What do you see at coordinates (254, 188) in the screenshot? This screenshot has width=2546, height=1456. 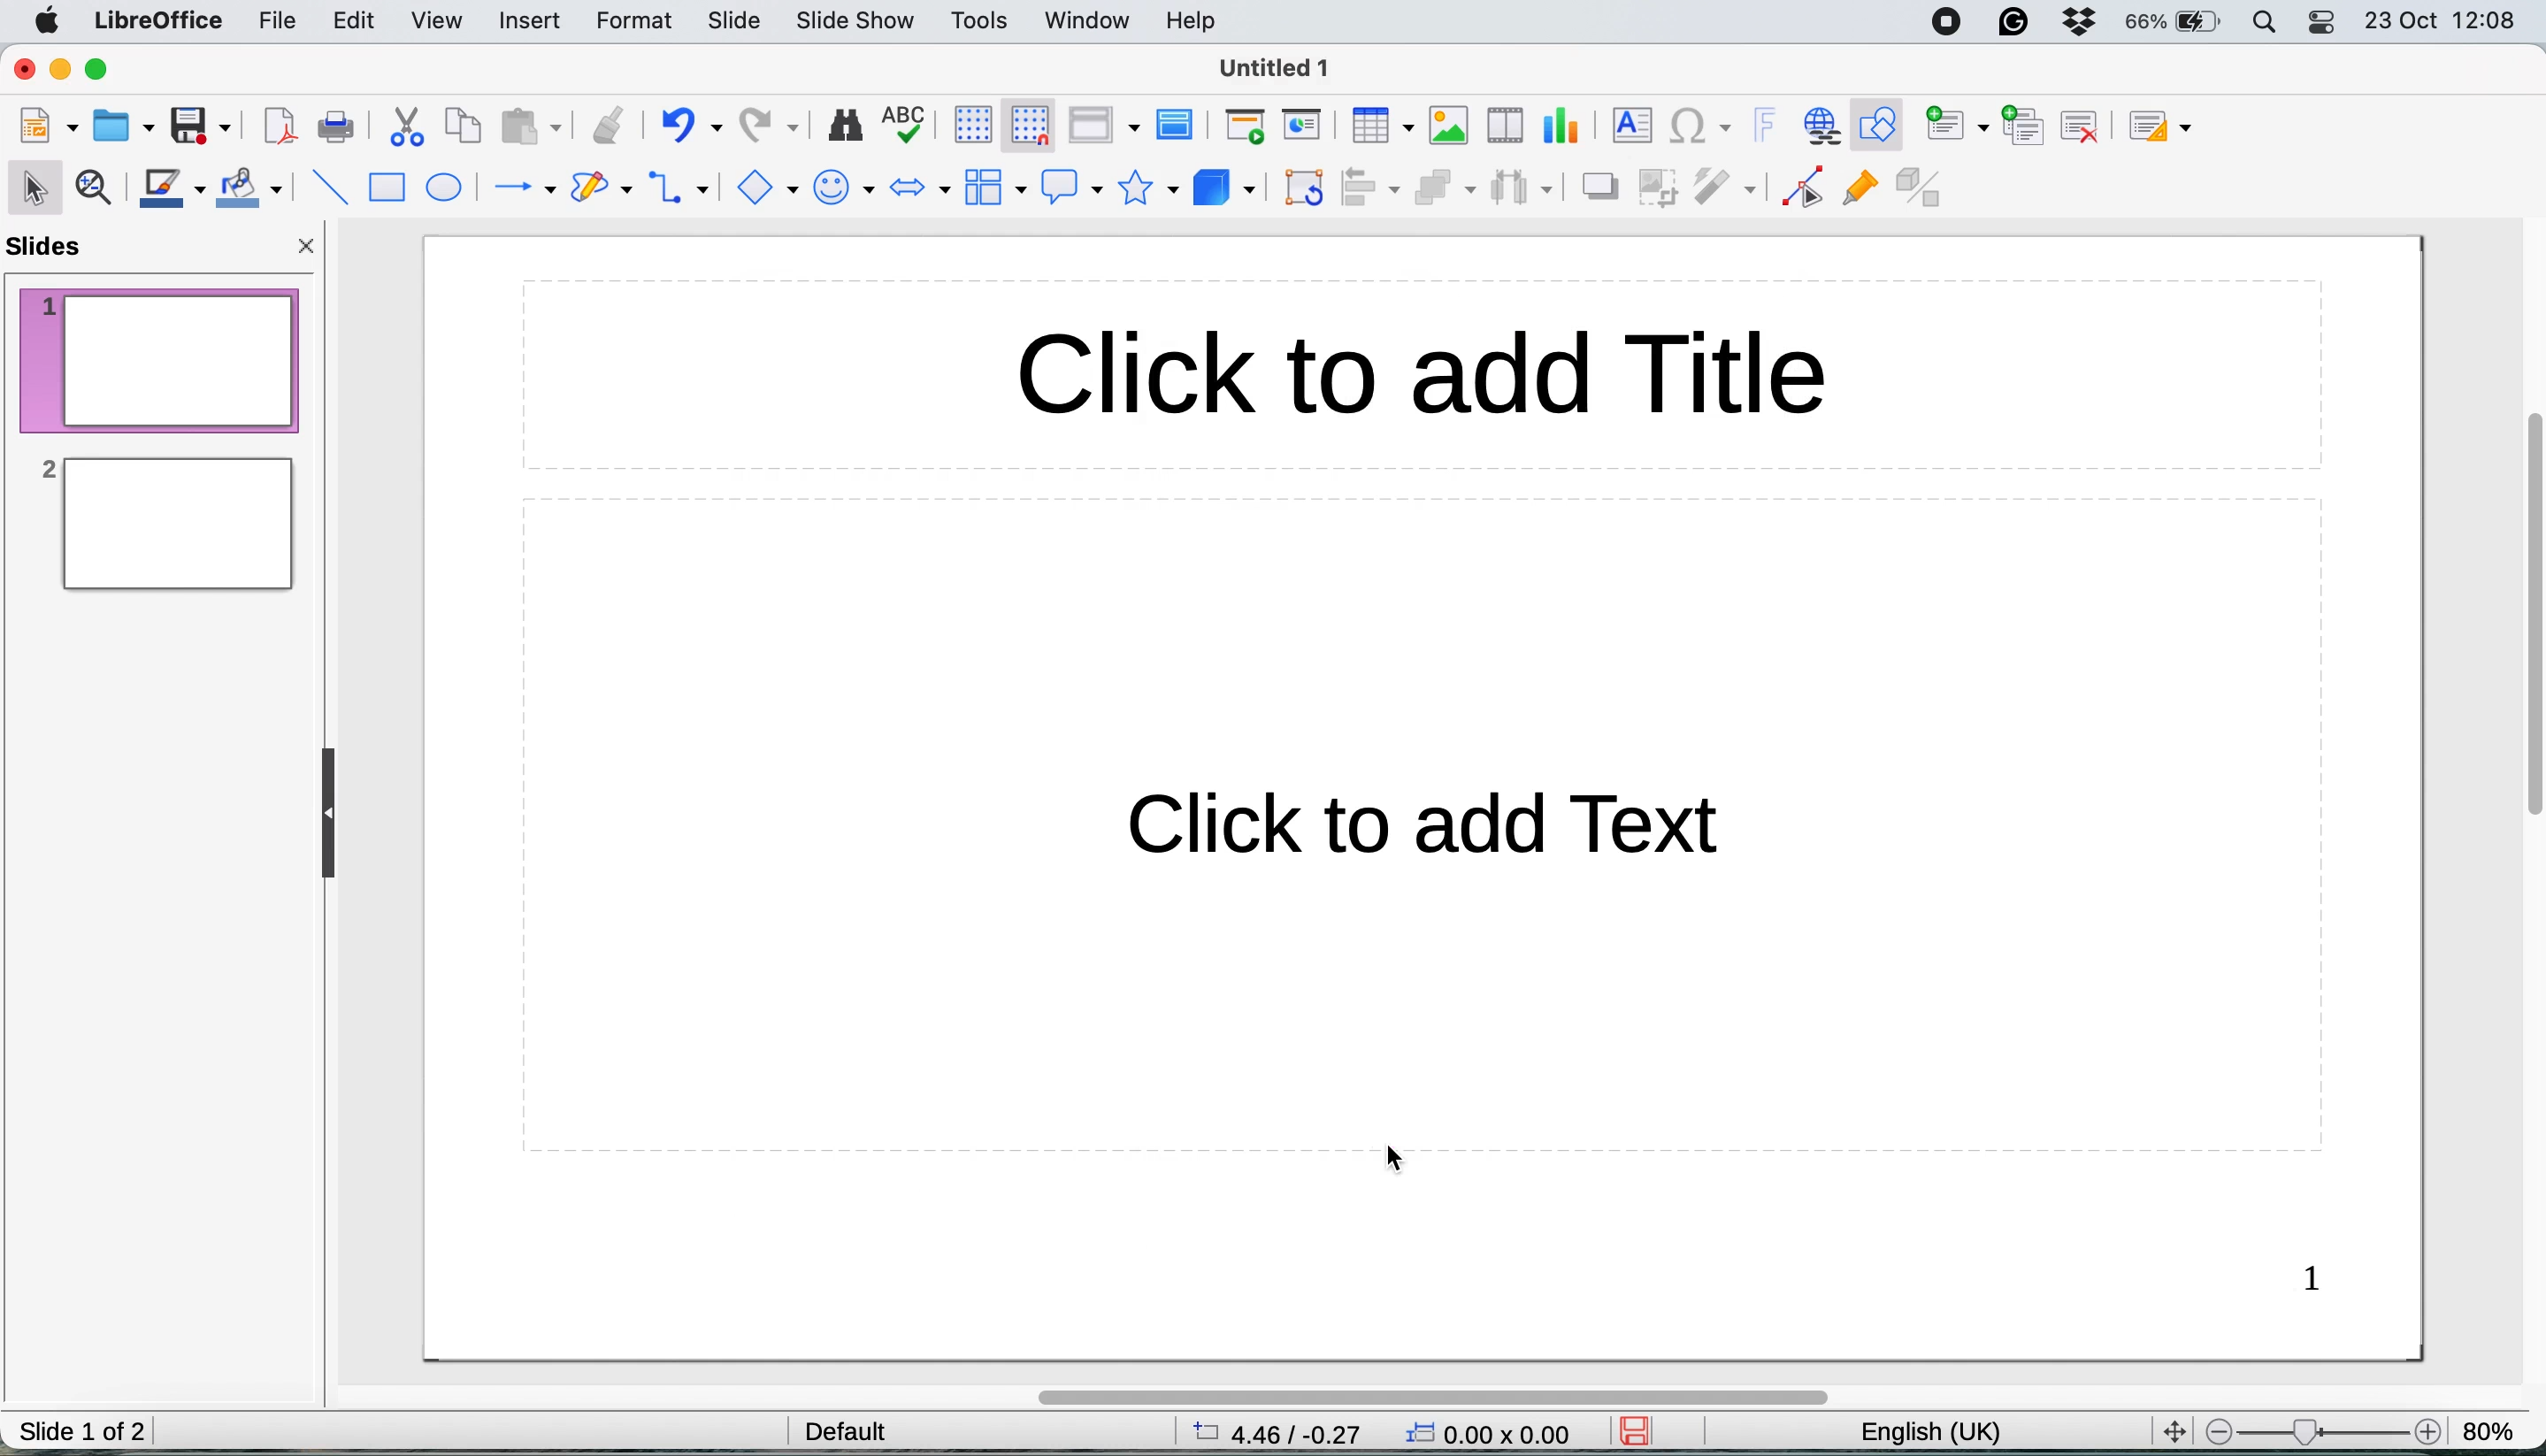 I see `fill color` at bounding box center [254, 188].